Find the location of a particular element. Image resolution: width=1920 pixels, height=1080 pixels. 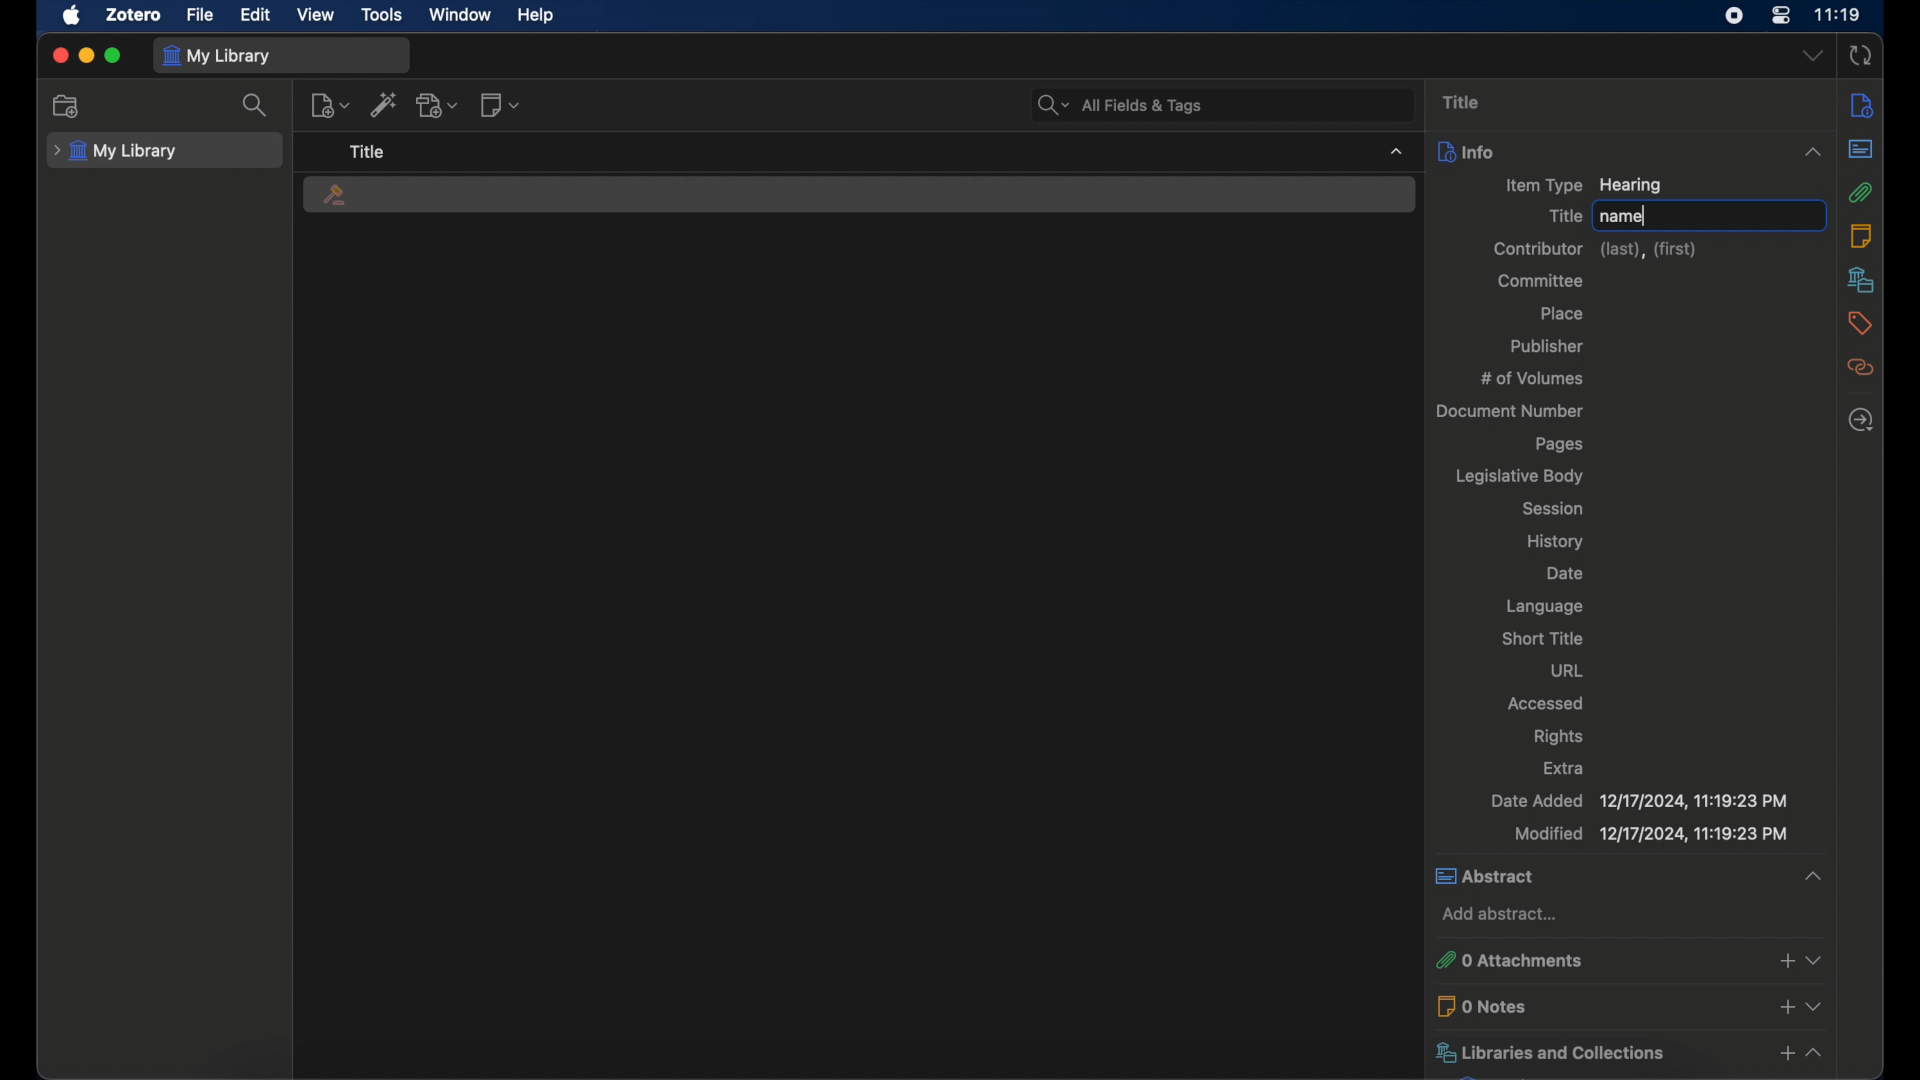

view is located at coordinates (314, 15).